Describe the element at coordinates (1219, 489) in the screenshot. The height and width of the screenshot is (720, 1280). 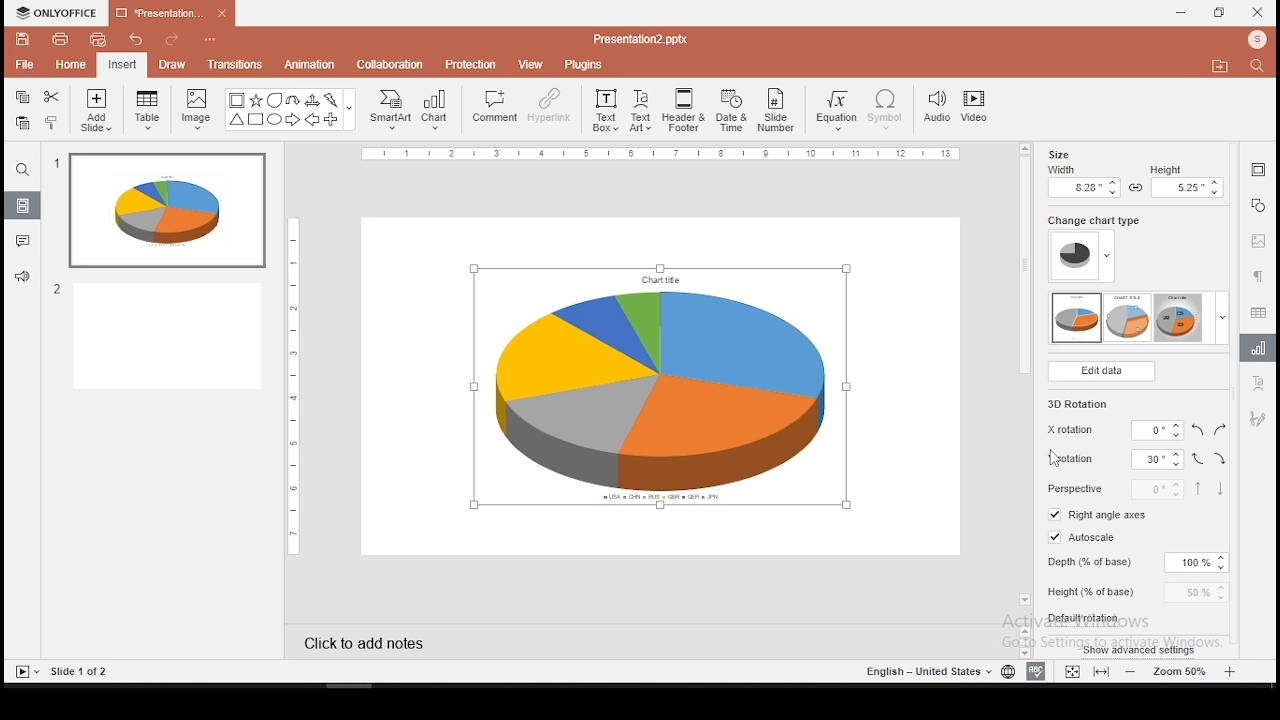
I see `down` at that location.